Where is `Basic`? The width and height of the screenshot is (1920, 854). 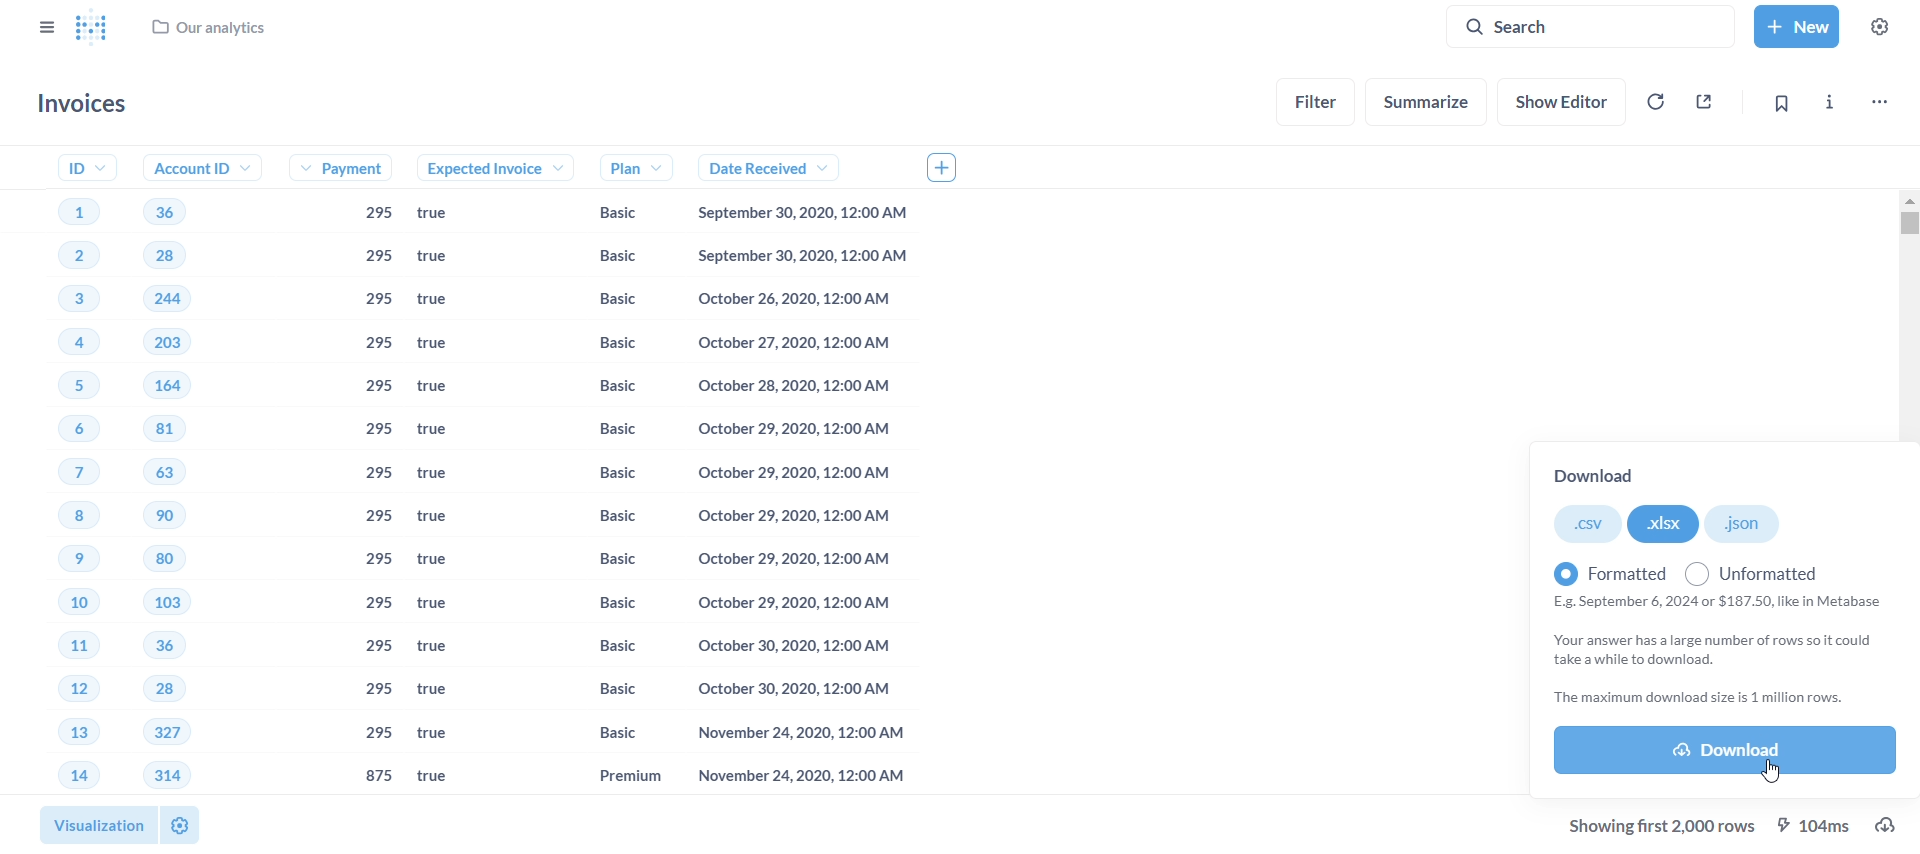 Basic is located at coordinates (602, 431).